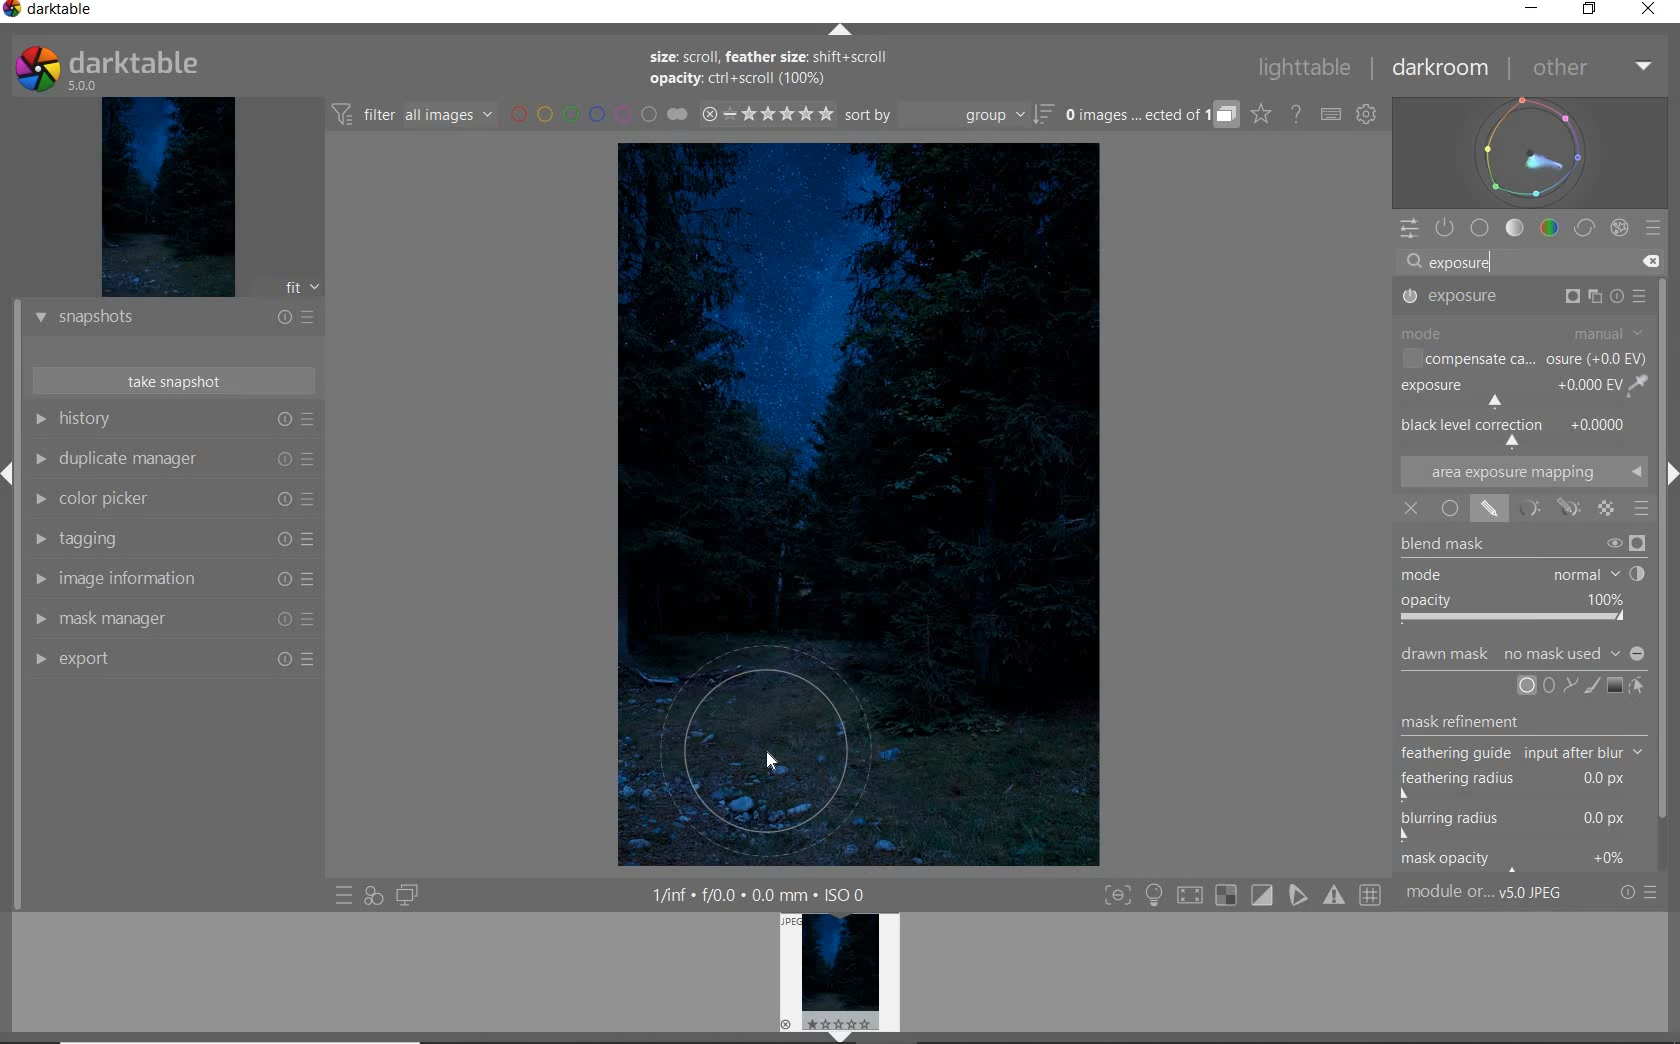 The width and height of the screenshot is (1680, 1044). Describe the element at coordinates (1546, 508) in the screenshot. I see `MASK OPTIONS` at that location.